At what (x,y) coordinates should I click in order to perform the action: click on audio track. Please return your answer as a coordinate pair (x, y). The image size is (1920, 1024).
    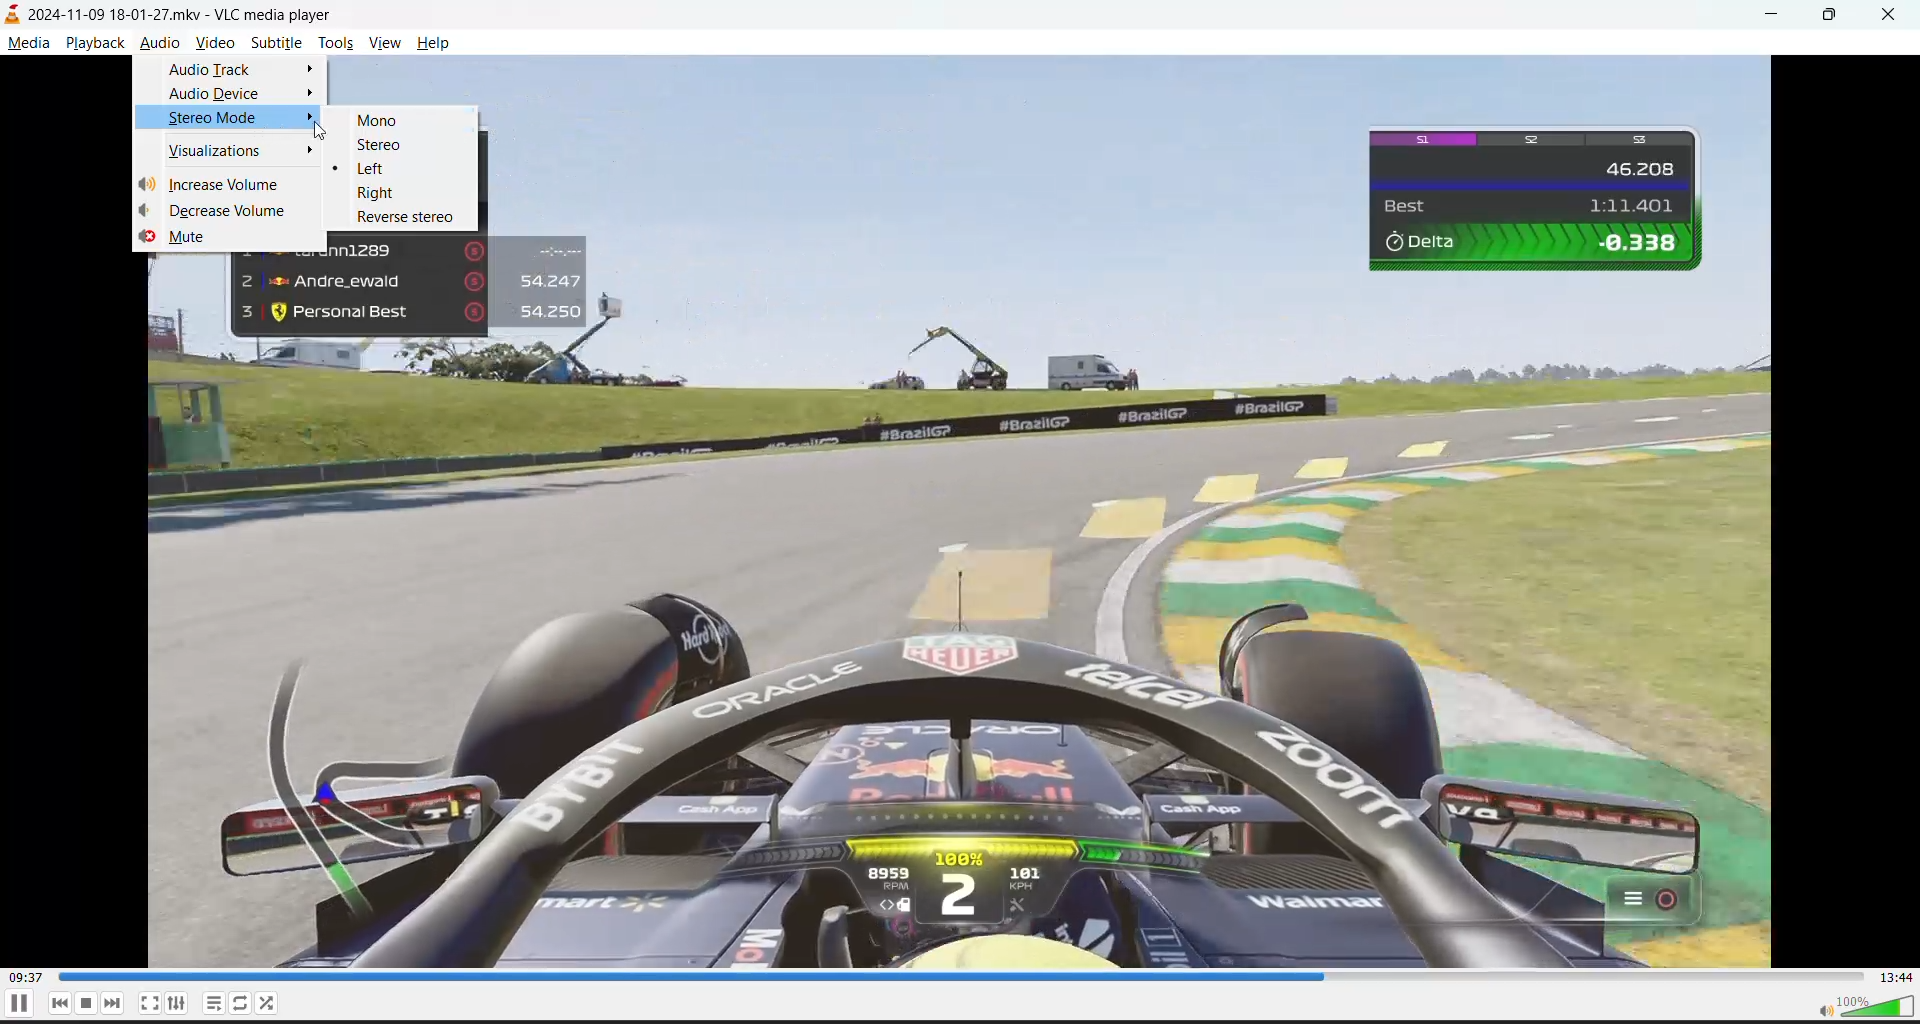
    Looking at the image, I should click on (219, 68).